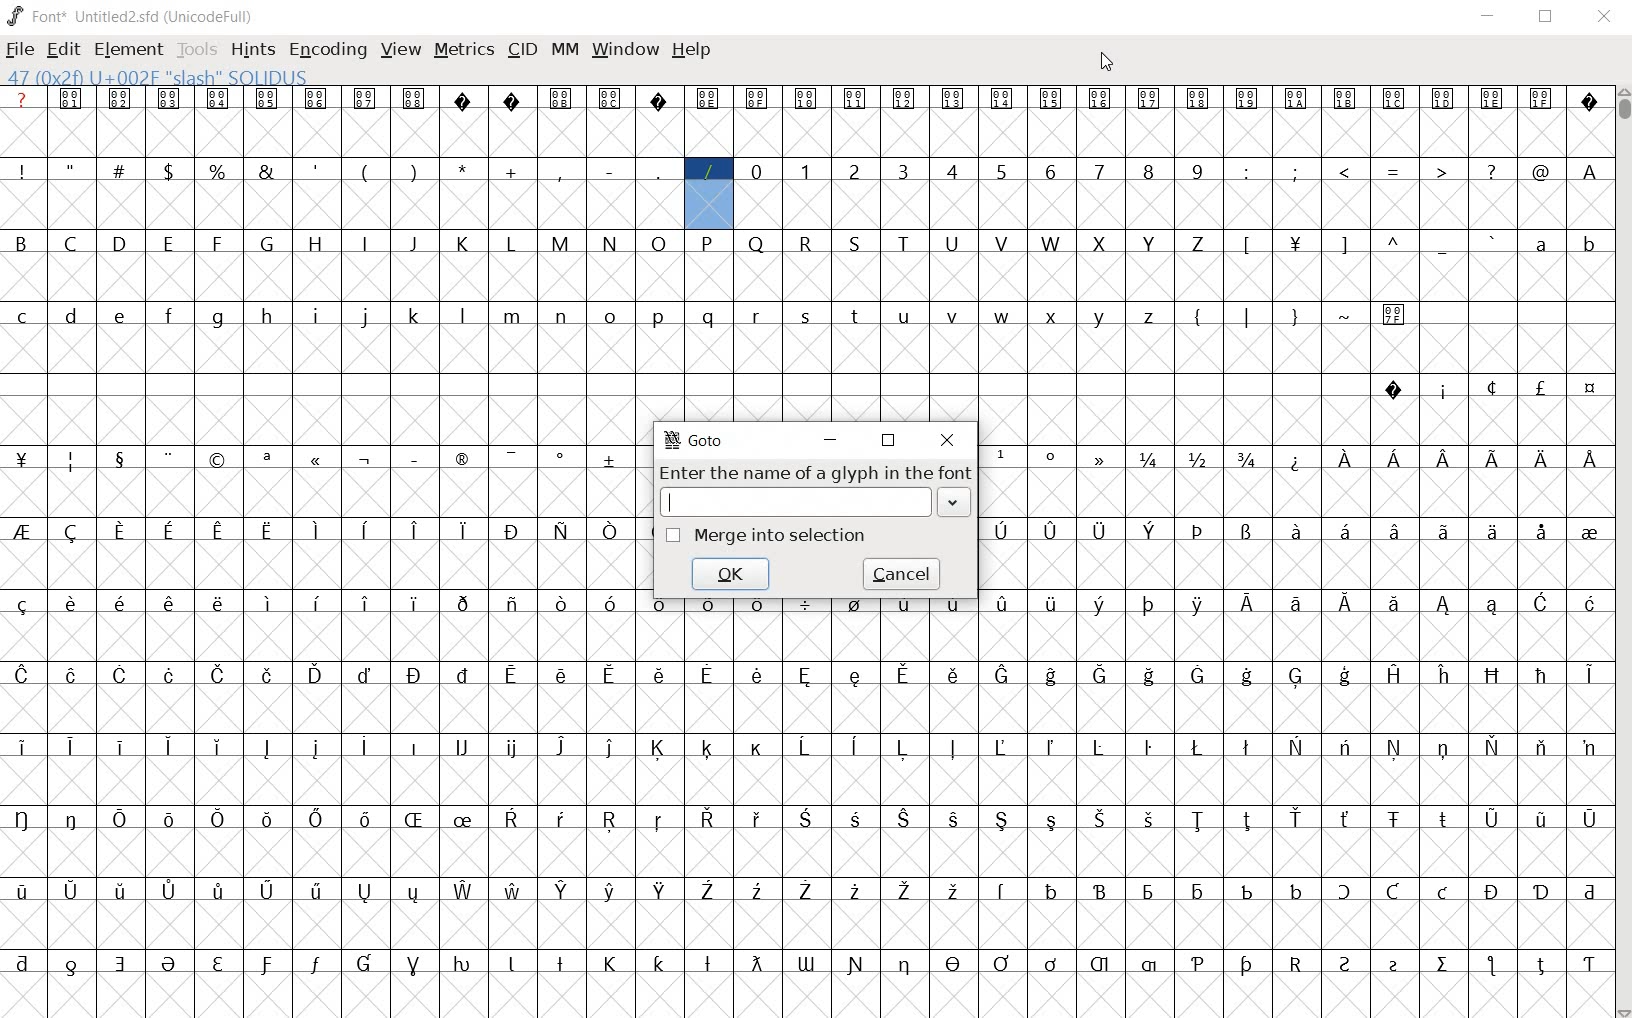  Describe the element at coordinates (561, 891) in the screenshot. I see `glyph` at that location.